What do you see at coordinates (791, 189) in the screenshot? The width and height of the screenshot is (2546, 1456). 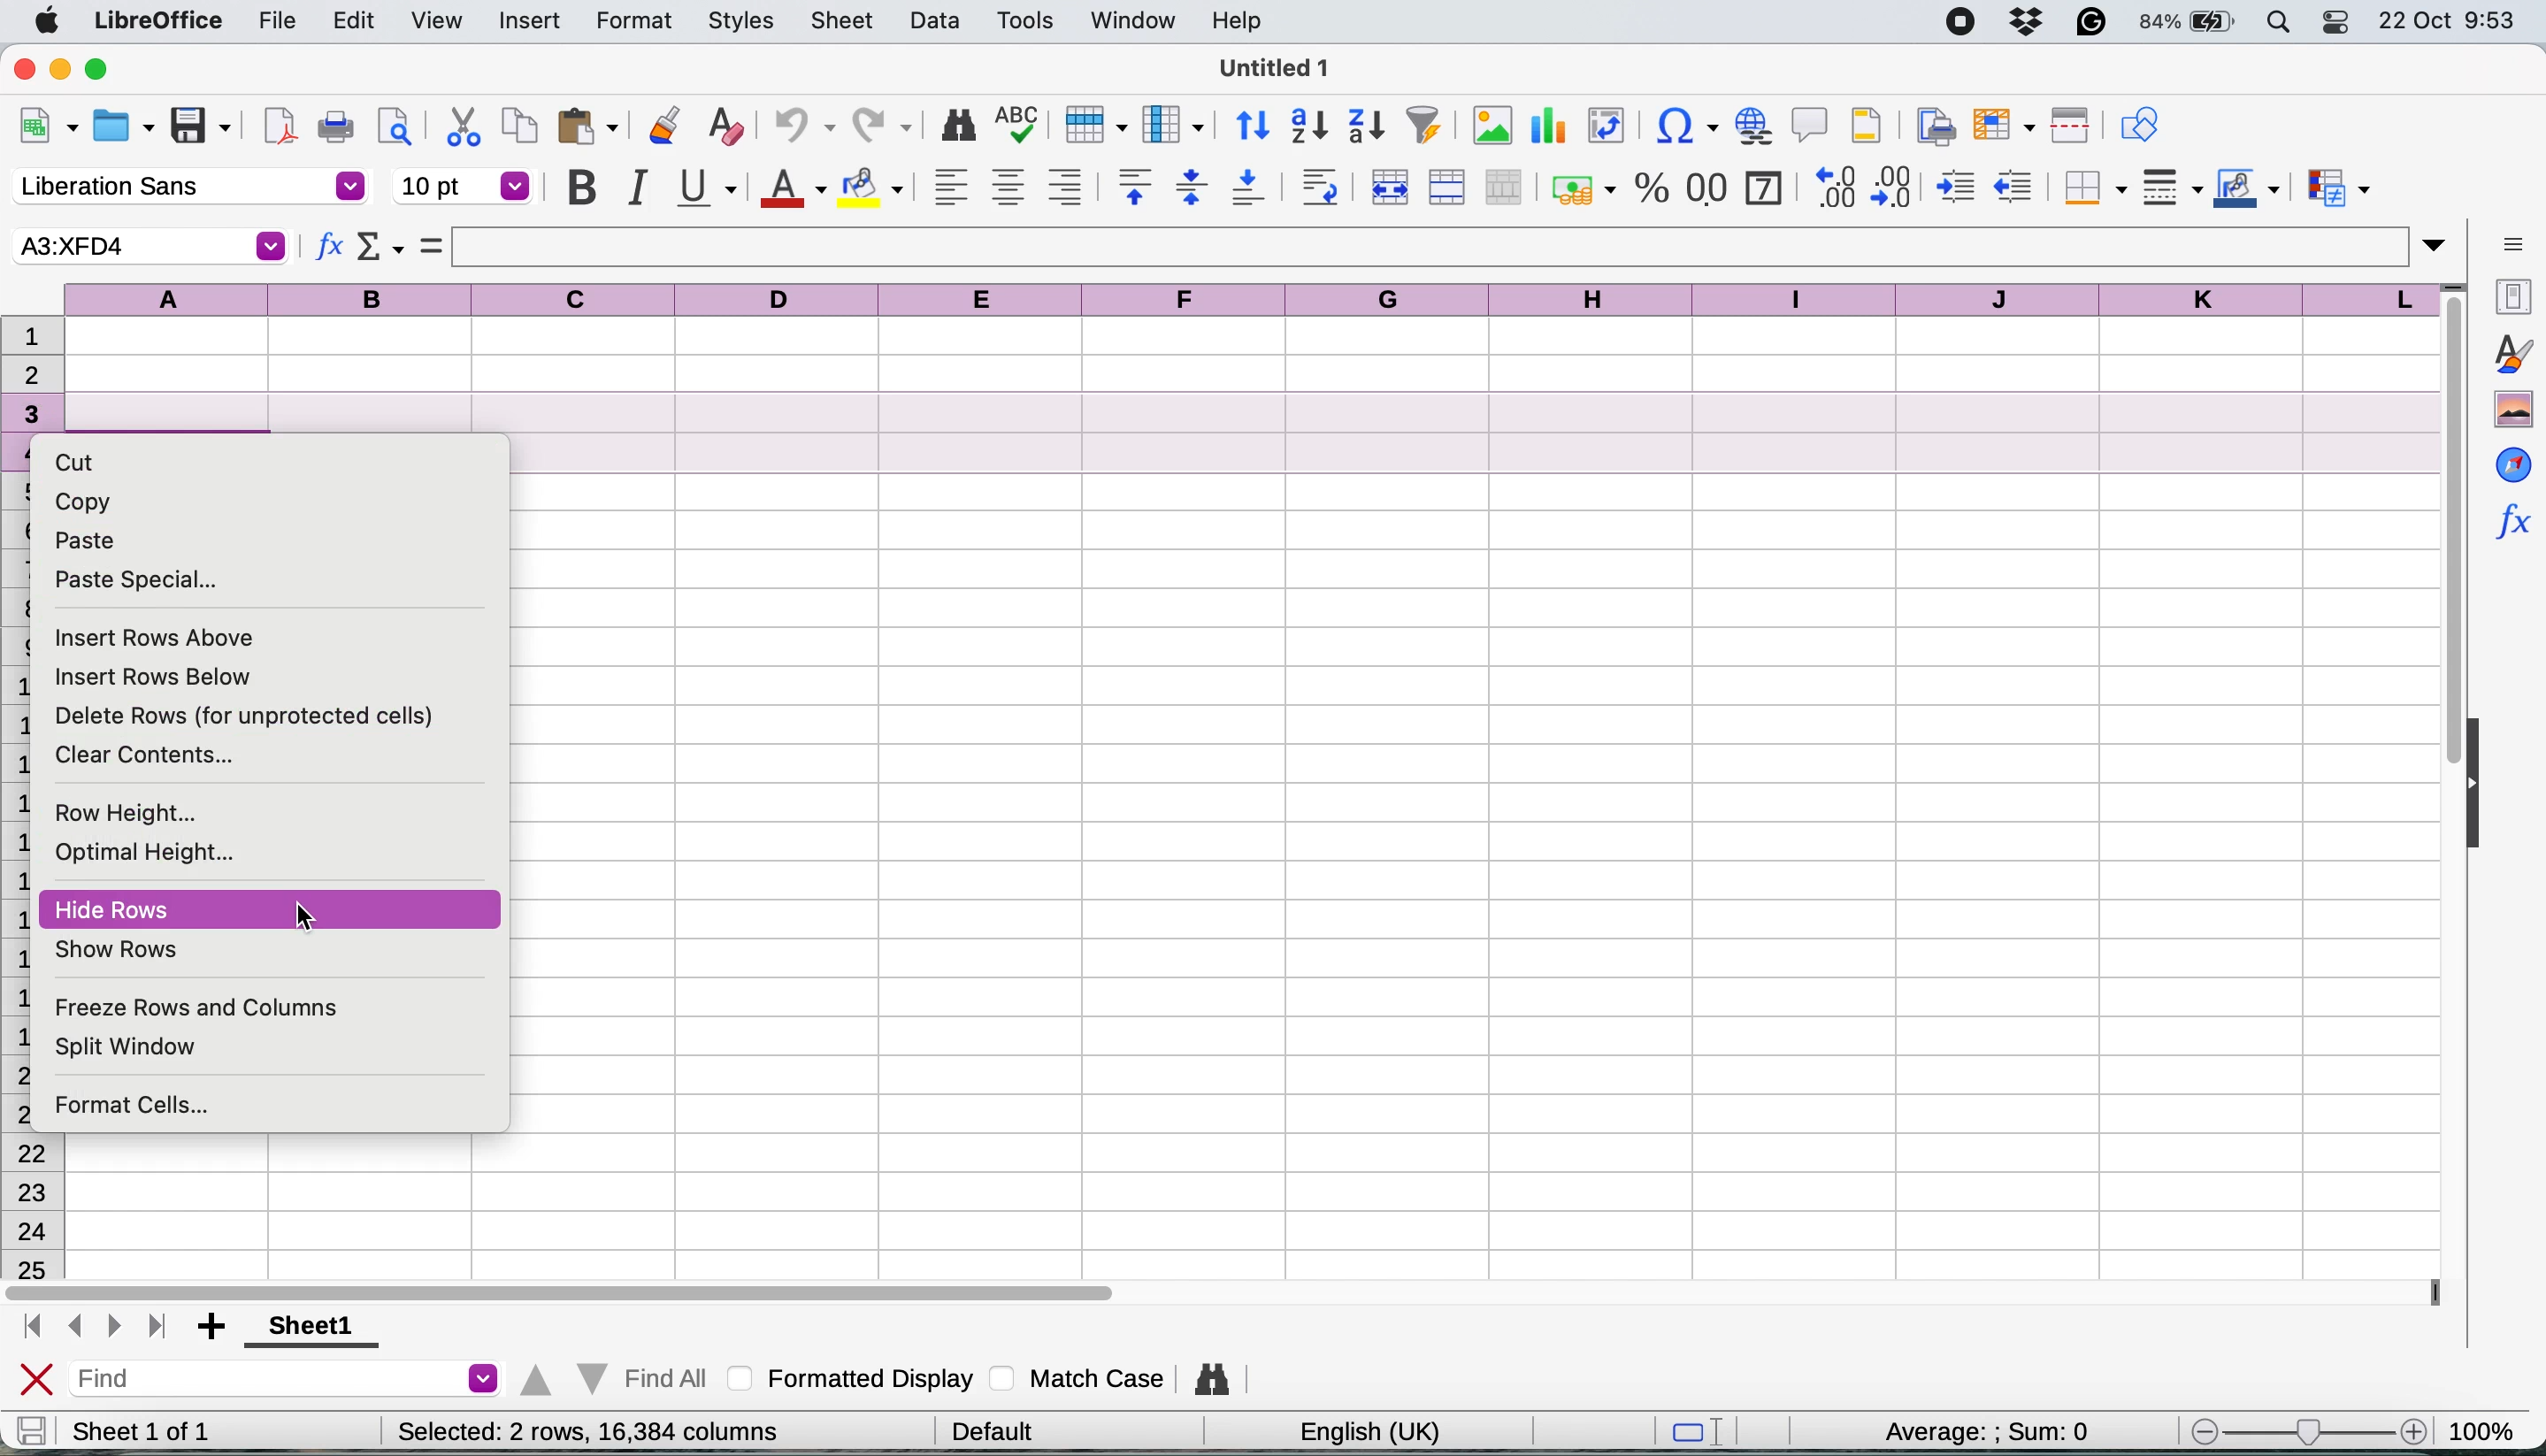 I see `text color` at bounding box center [791, 189].